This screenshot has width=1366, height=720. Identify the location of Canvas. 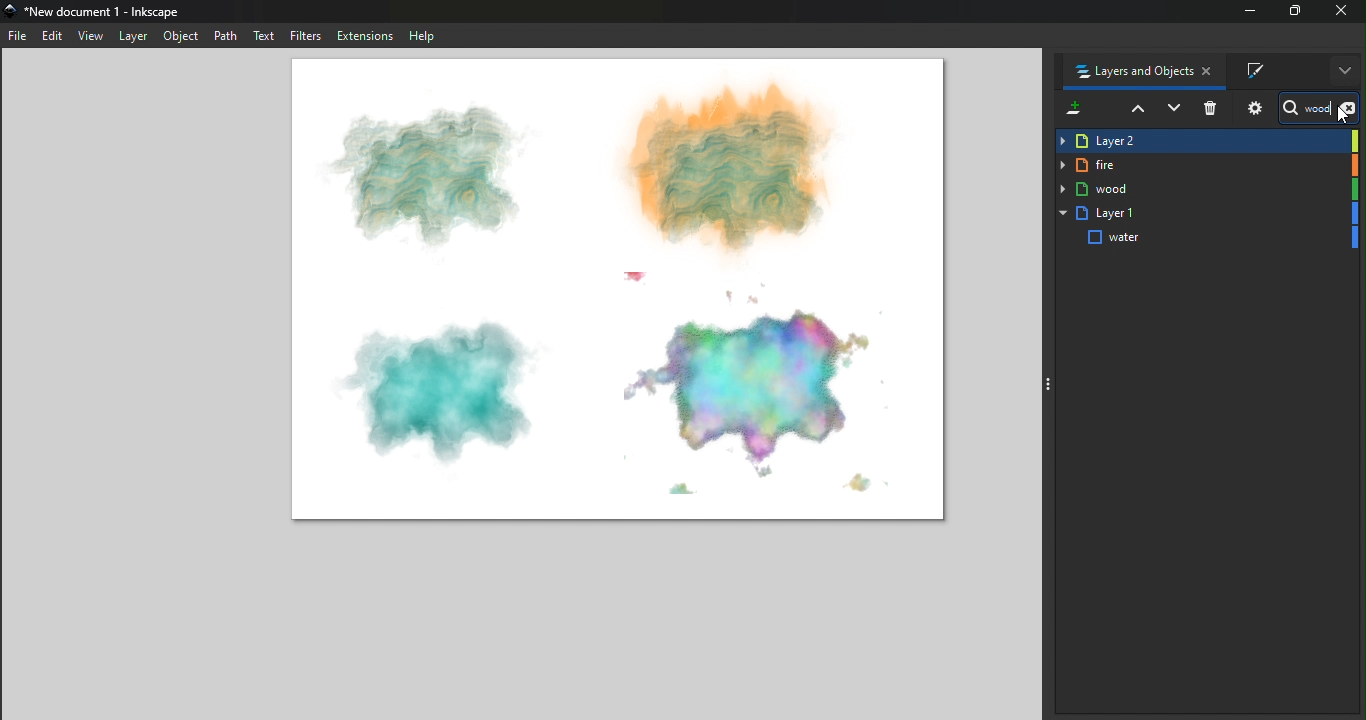
(625, 292).